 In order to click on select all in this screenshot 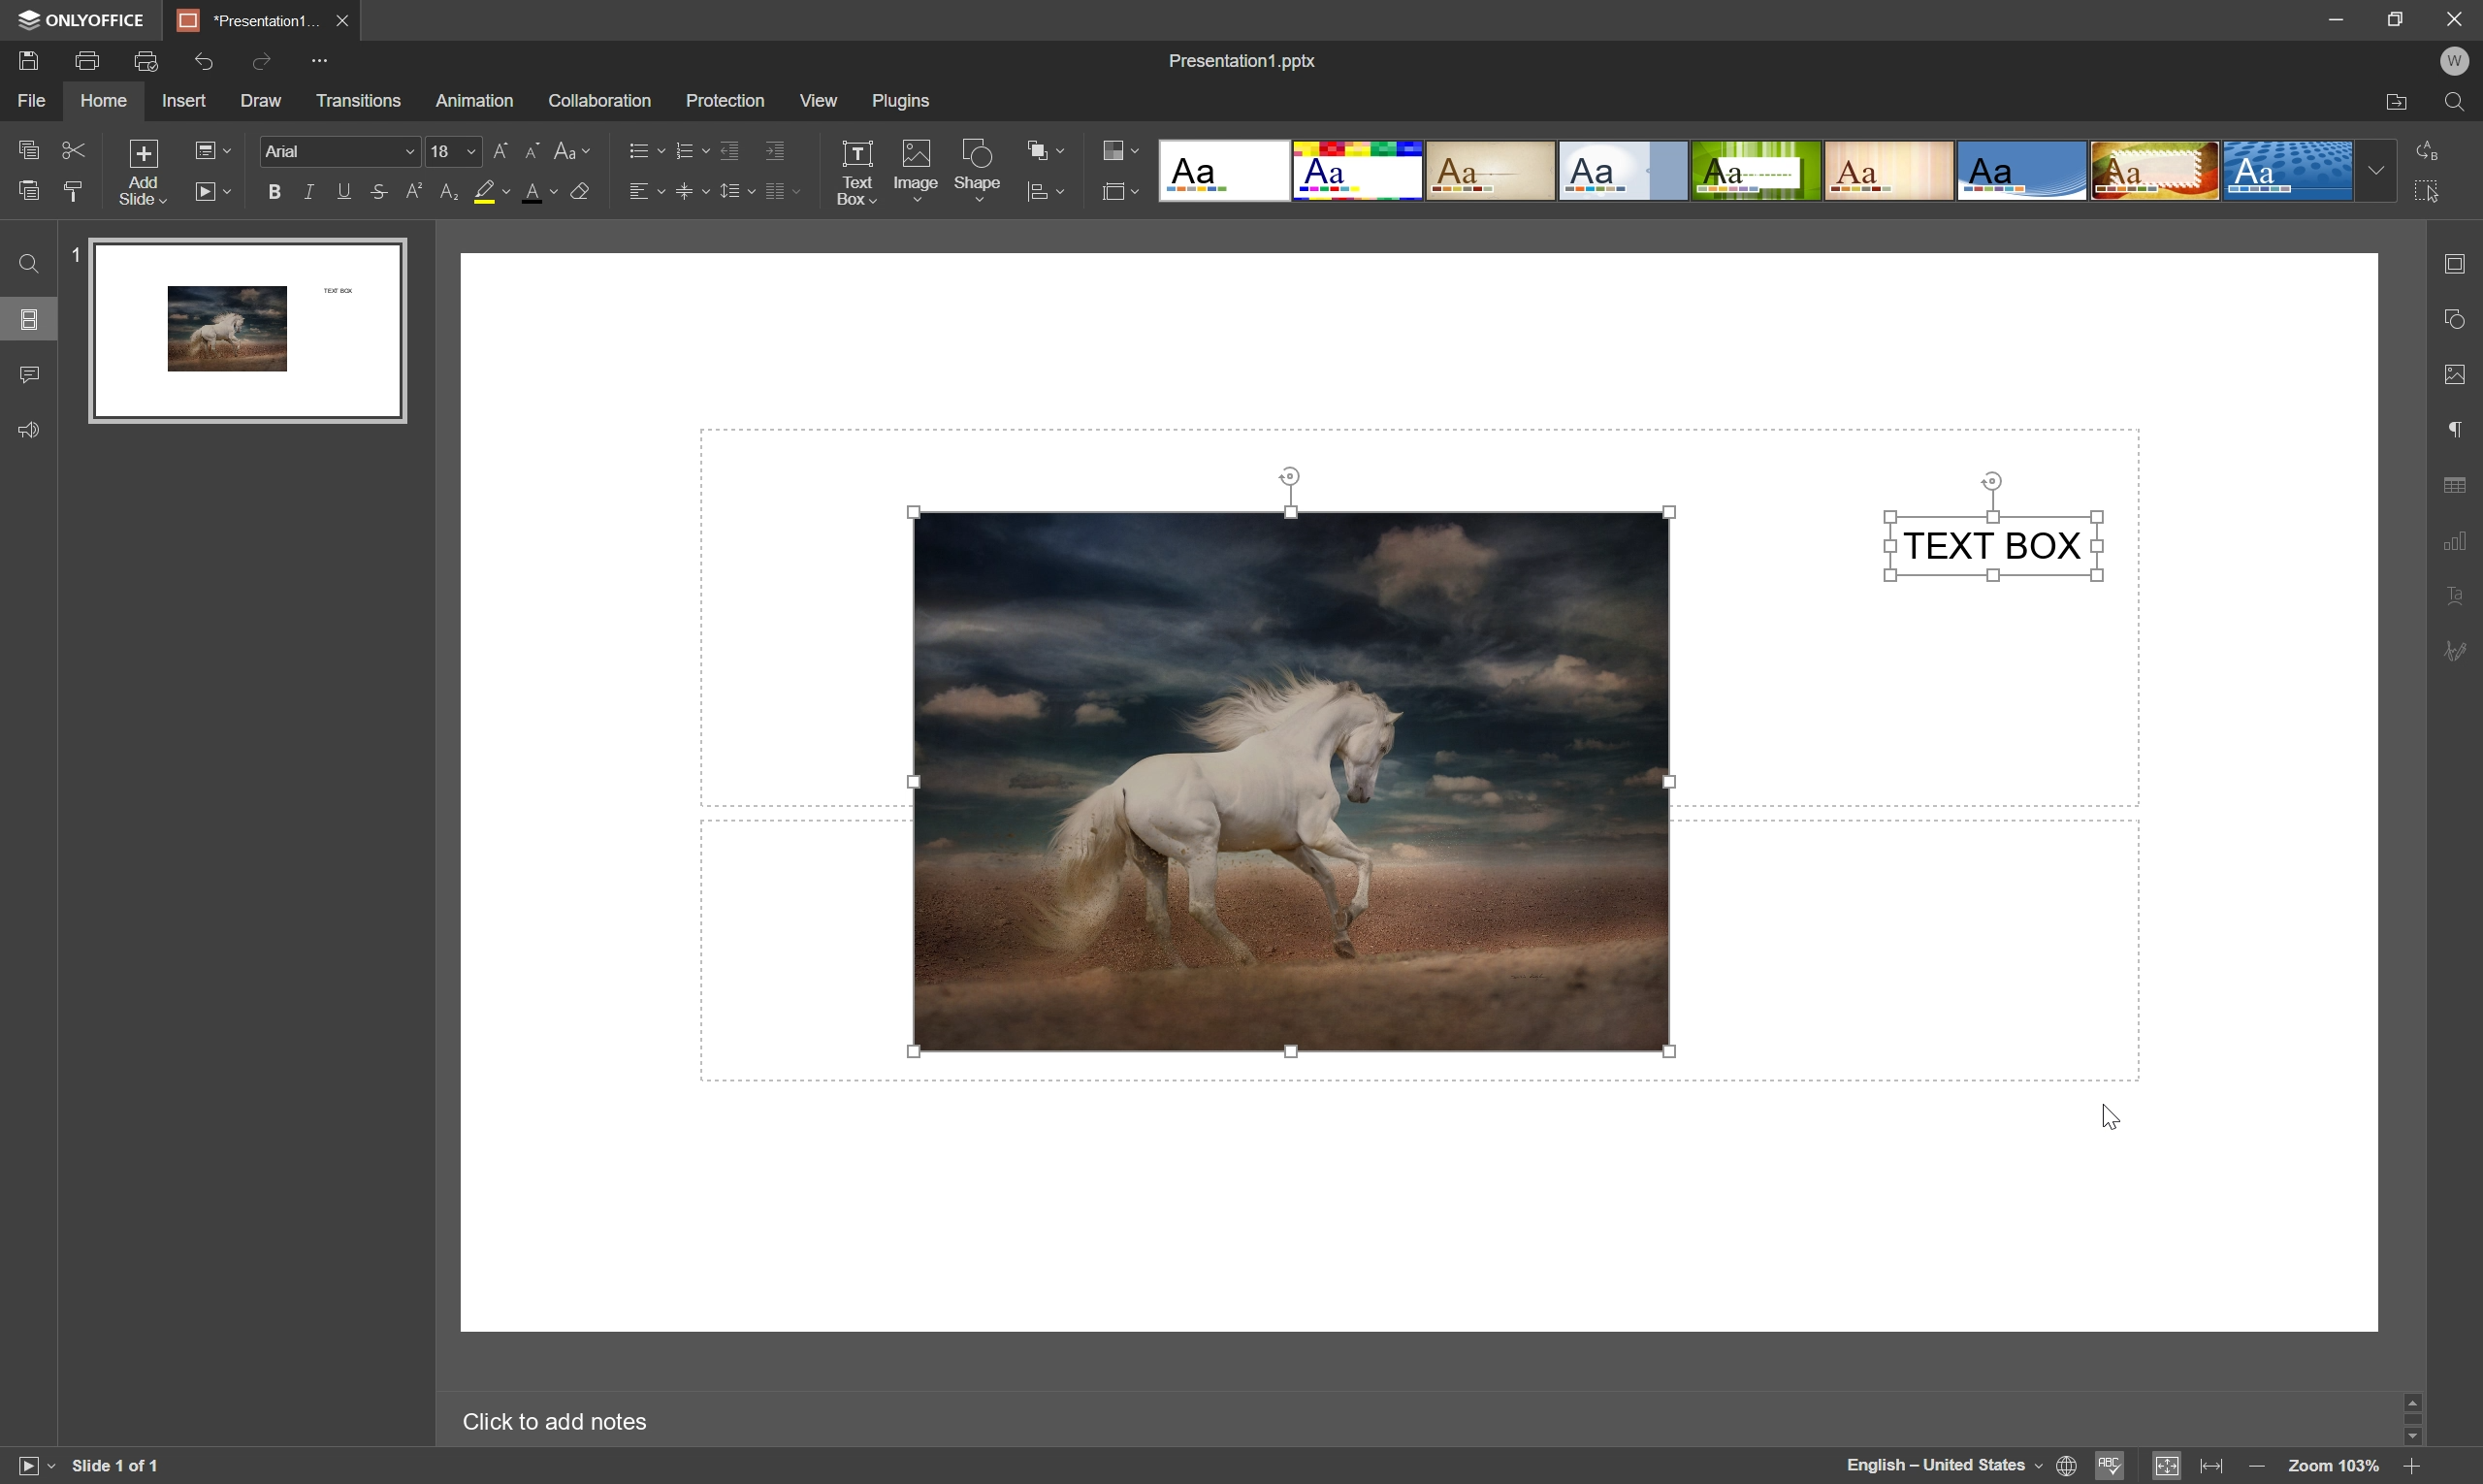, I will do `click(2432, 191)`.